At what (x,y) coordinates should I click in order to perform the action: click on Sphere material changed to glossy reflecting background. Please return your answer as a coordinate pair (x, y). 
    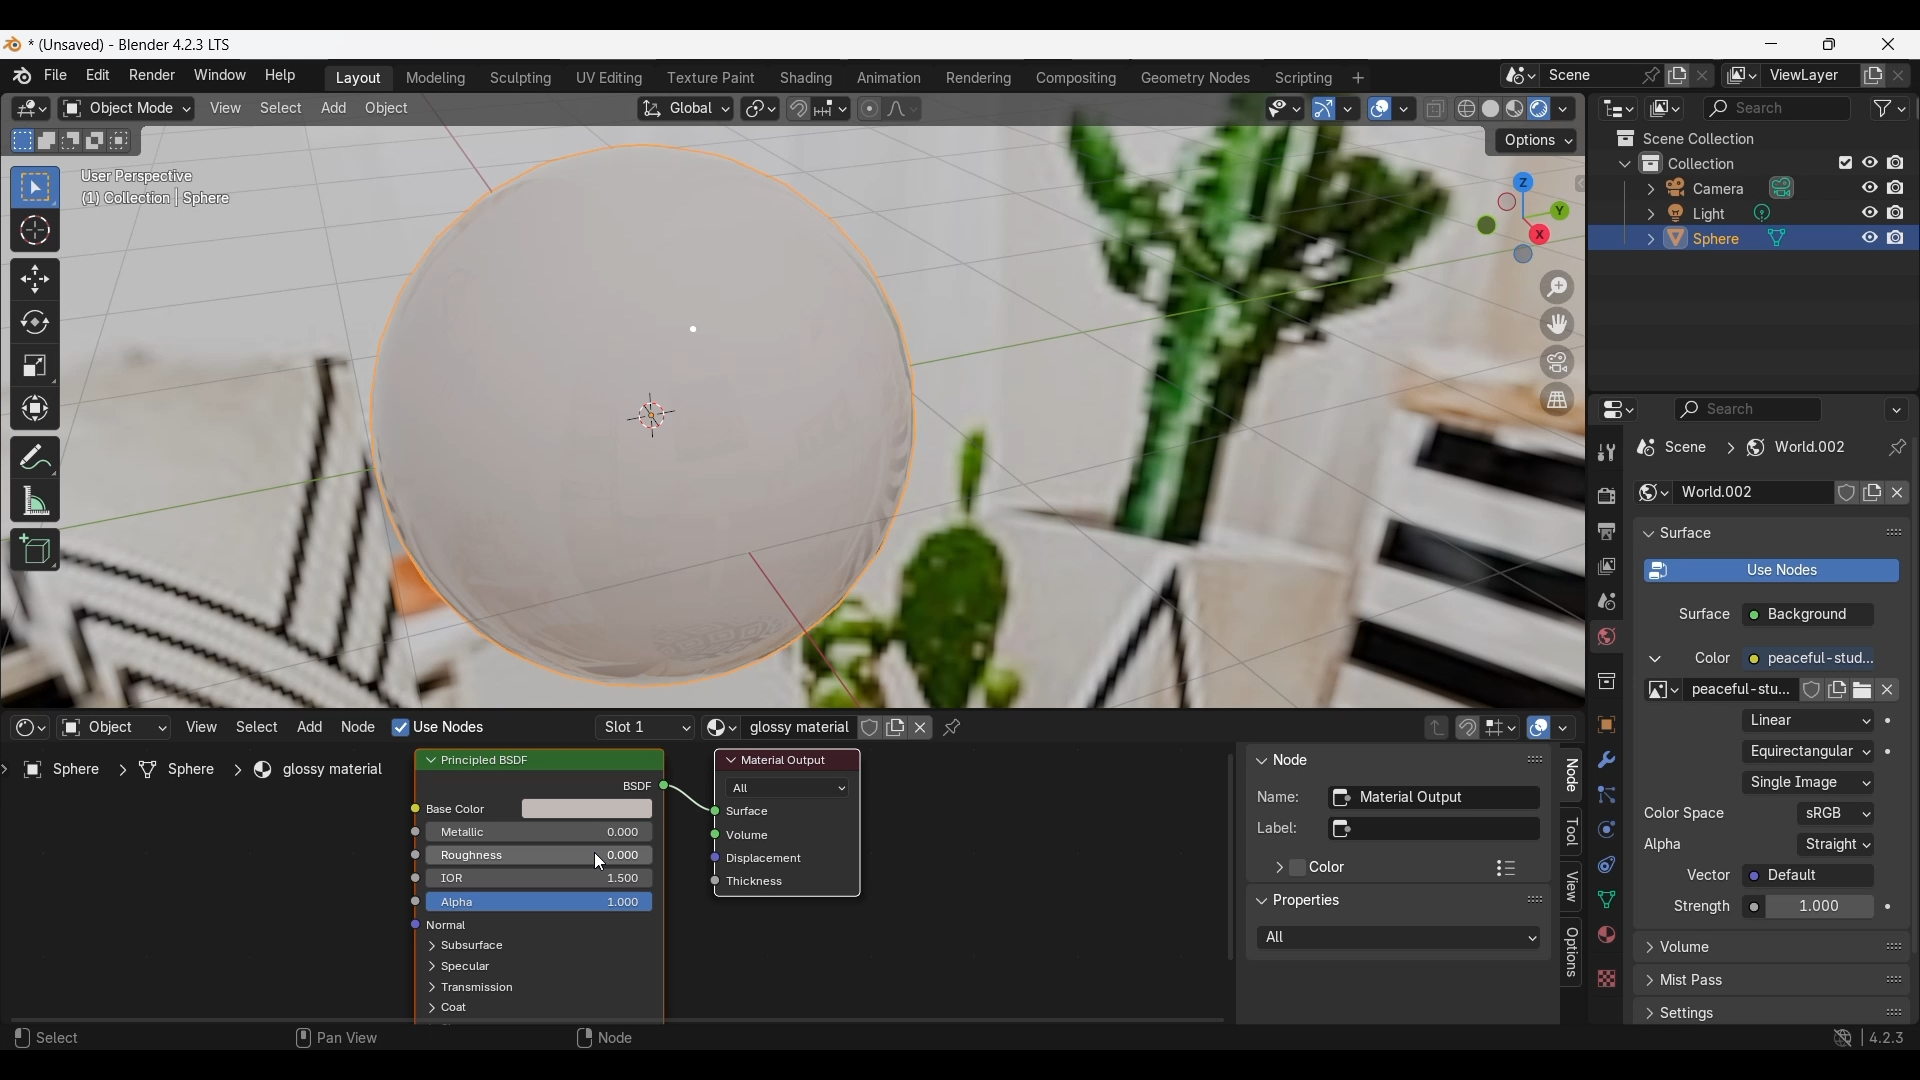
    Looking at the image, I should click on (642, 416).